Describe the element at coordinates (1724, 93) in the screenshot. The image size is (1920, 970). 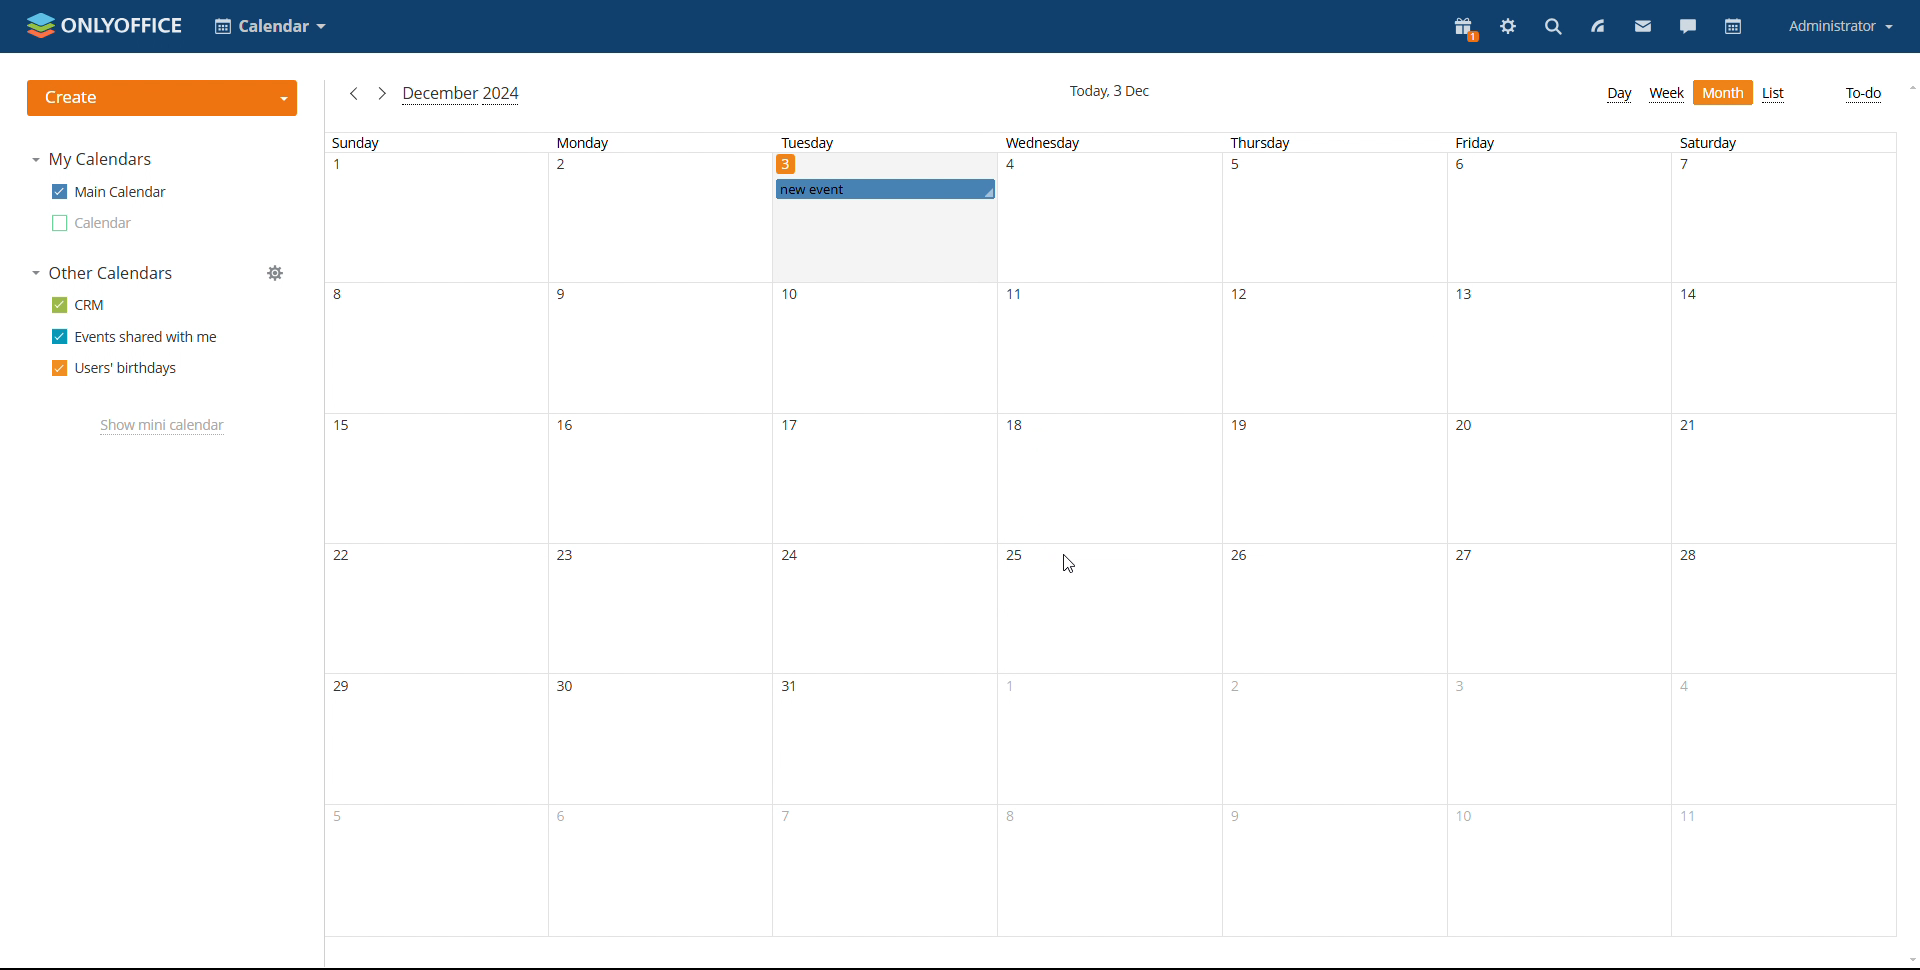
I see `month view` at that location.